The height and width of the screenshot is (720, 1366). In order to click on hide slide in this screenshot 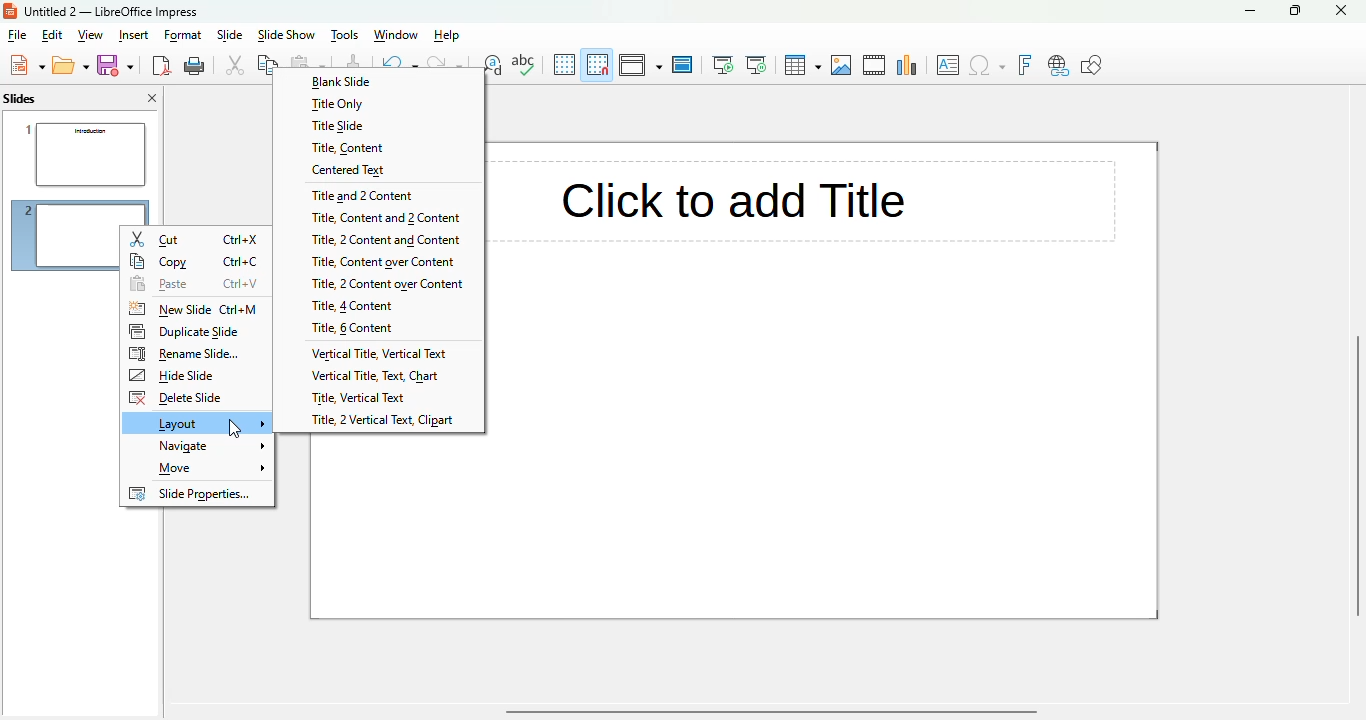, I will do `click(195, 375)`.